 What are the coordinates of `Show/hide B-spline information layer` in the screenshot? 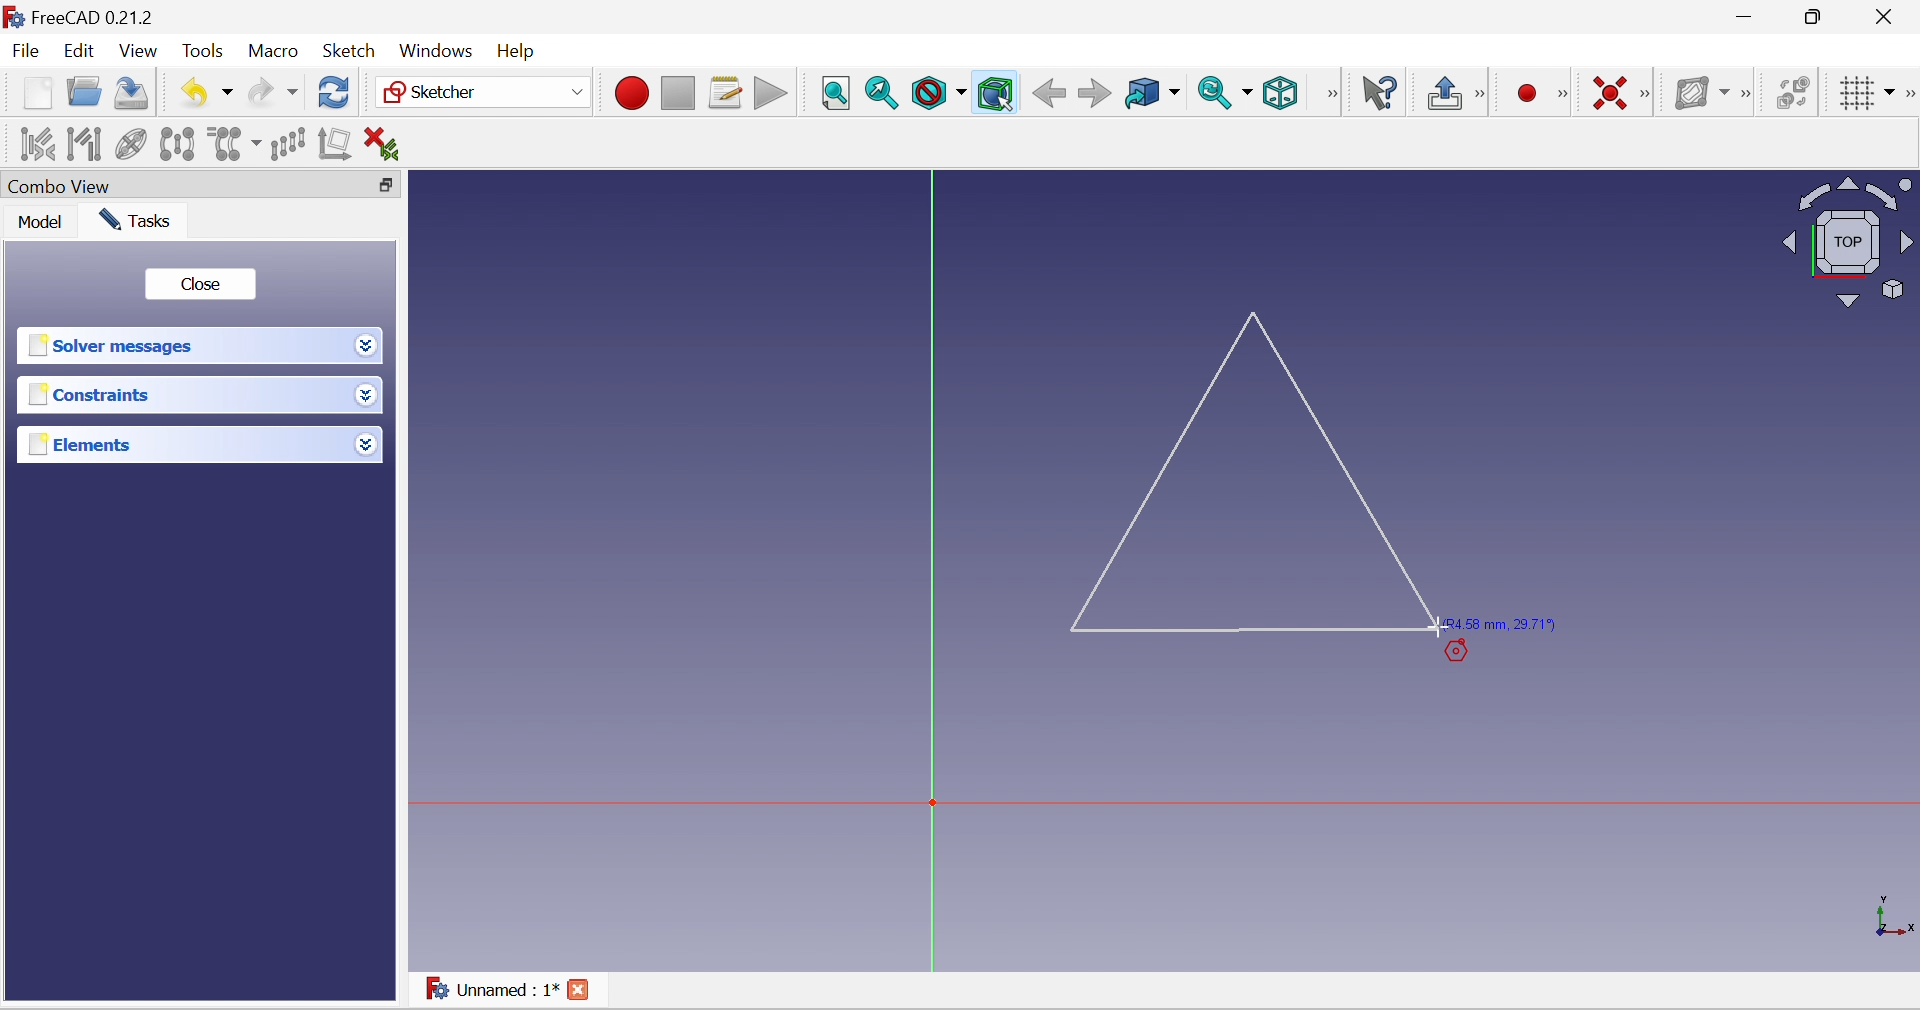 It's located at (1702, 94).